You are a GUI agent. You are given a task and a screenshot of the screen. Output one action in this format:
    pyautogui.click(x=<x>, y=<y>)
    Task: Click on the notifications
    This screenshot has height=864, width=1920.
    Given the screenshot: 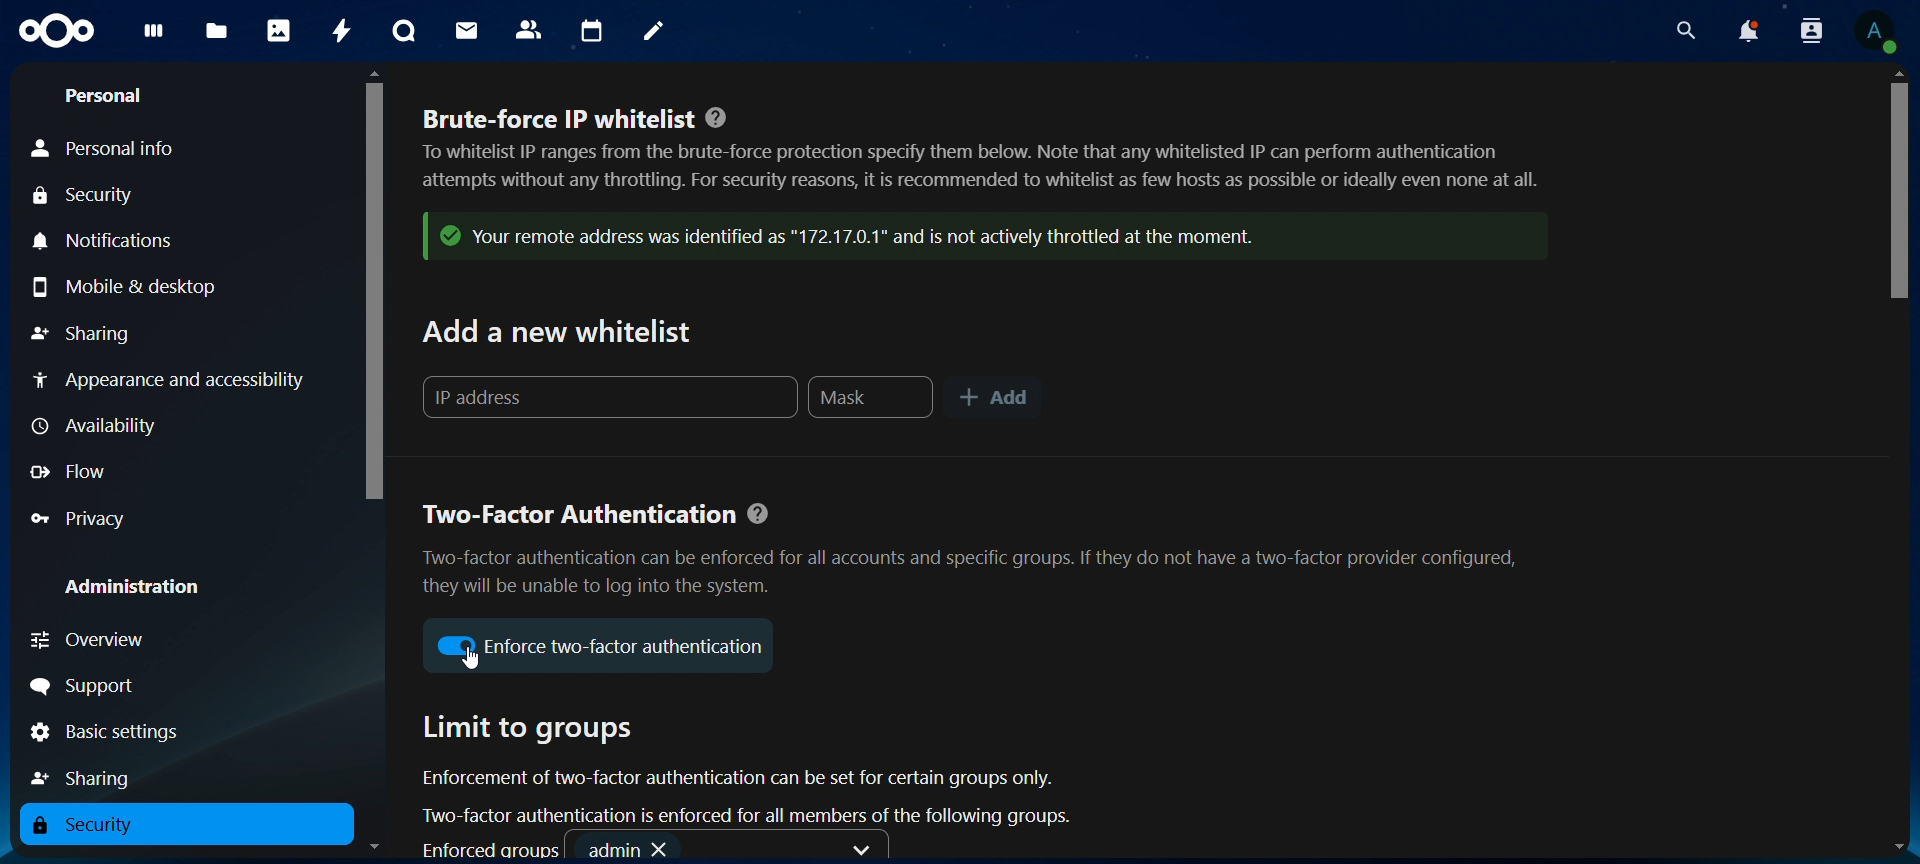 What is the action you would take?
    pyautogui.click(x=1751, y=33)
    